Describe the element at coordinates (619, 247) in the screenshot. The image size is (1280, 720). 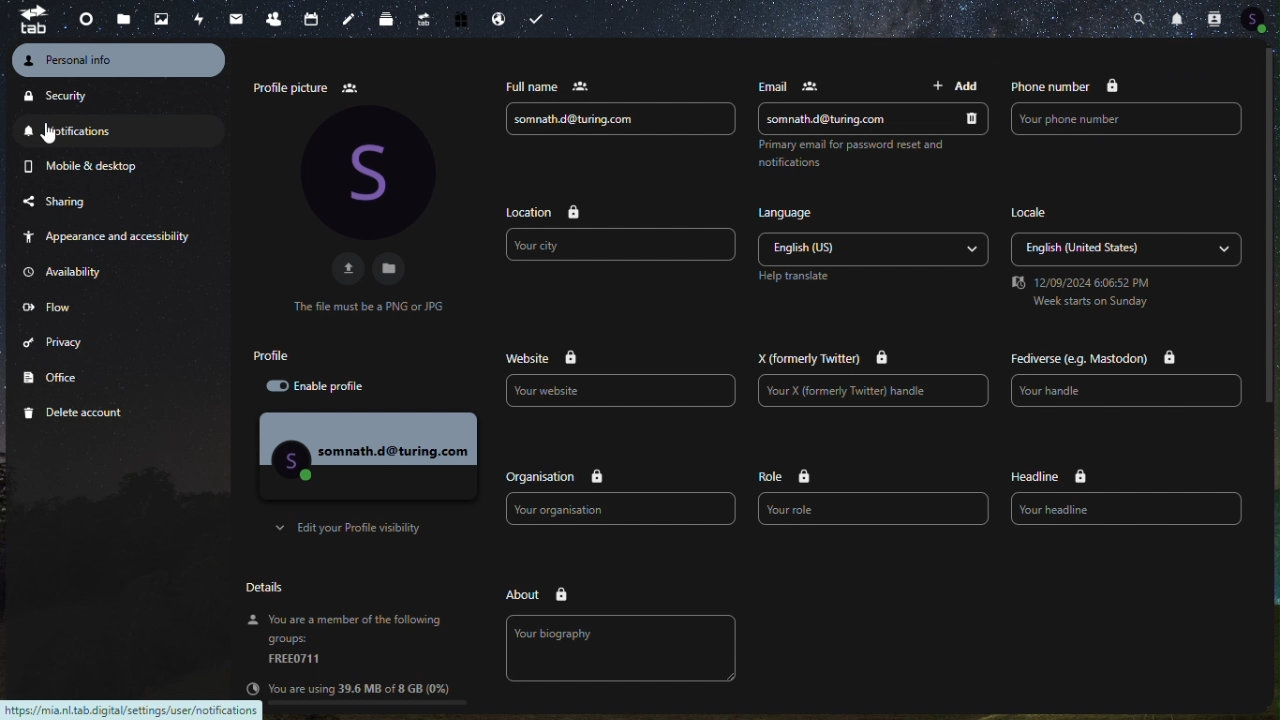
I see `Your city` at that location.